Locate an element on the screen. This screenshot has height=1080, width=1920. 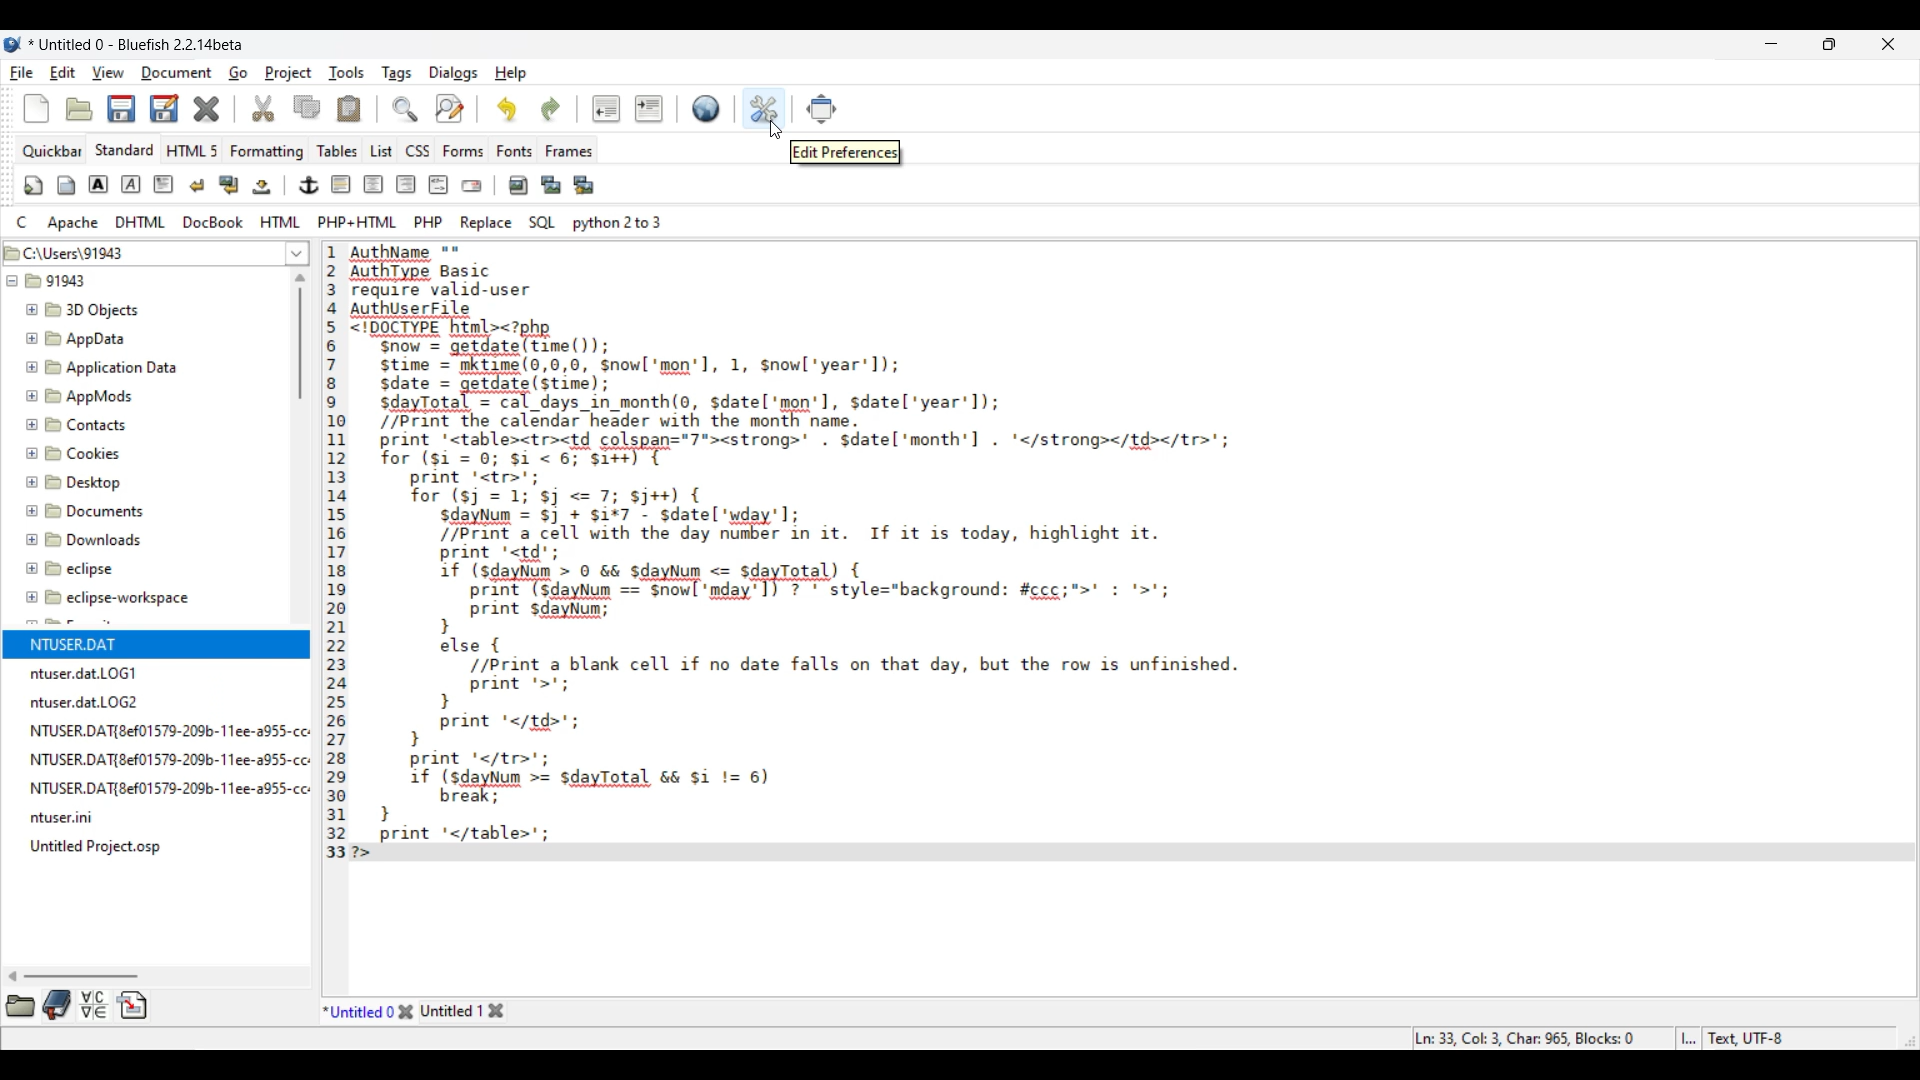
91943 is located at coordinates (60, 284).